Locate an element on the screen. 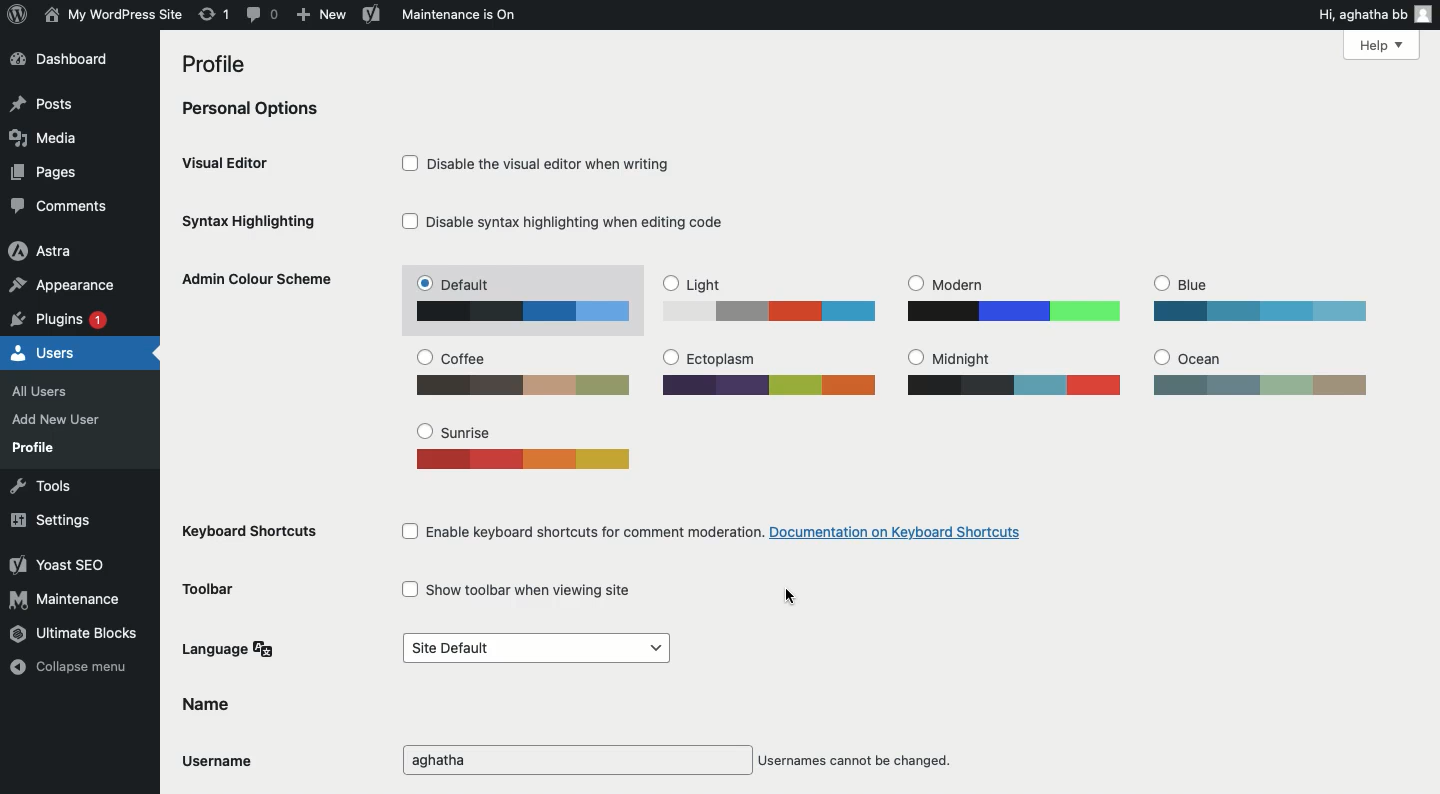 The height and width of the screenshot is (794, 1440). Visual editor is located at coordinates (235, 162).